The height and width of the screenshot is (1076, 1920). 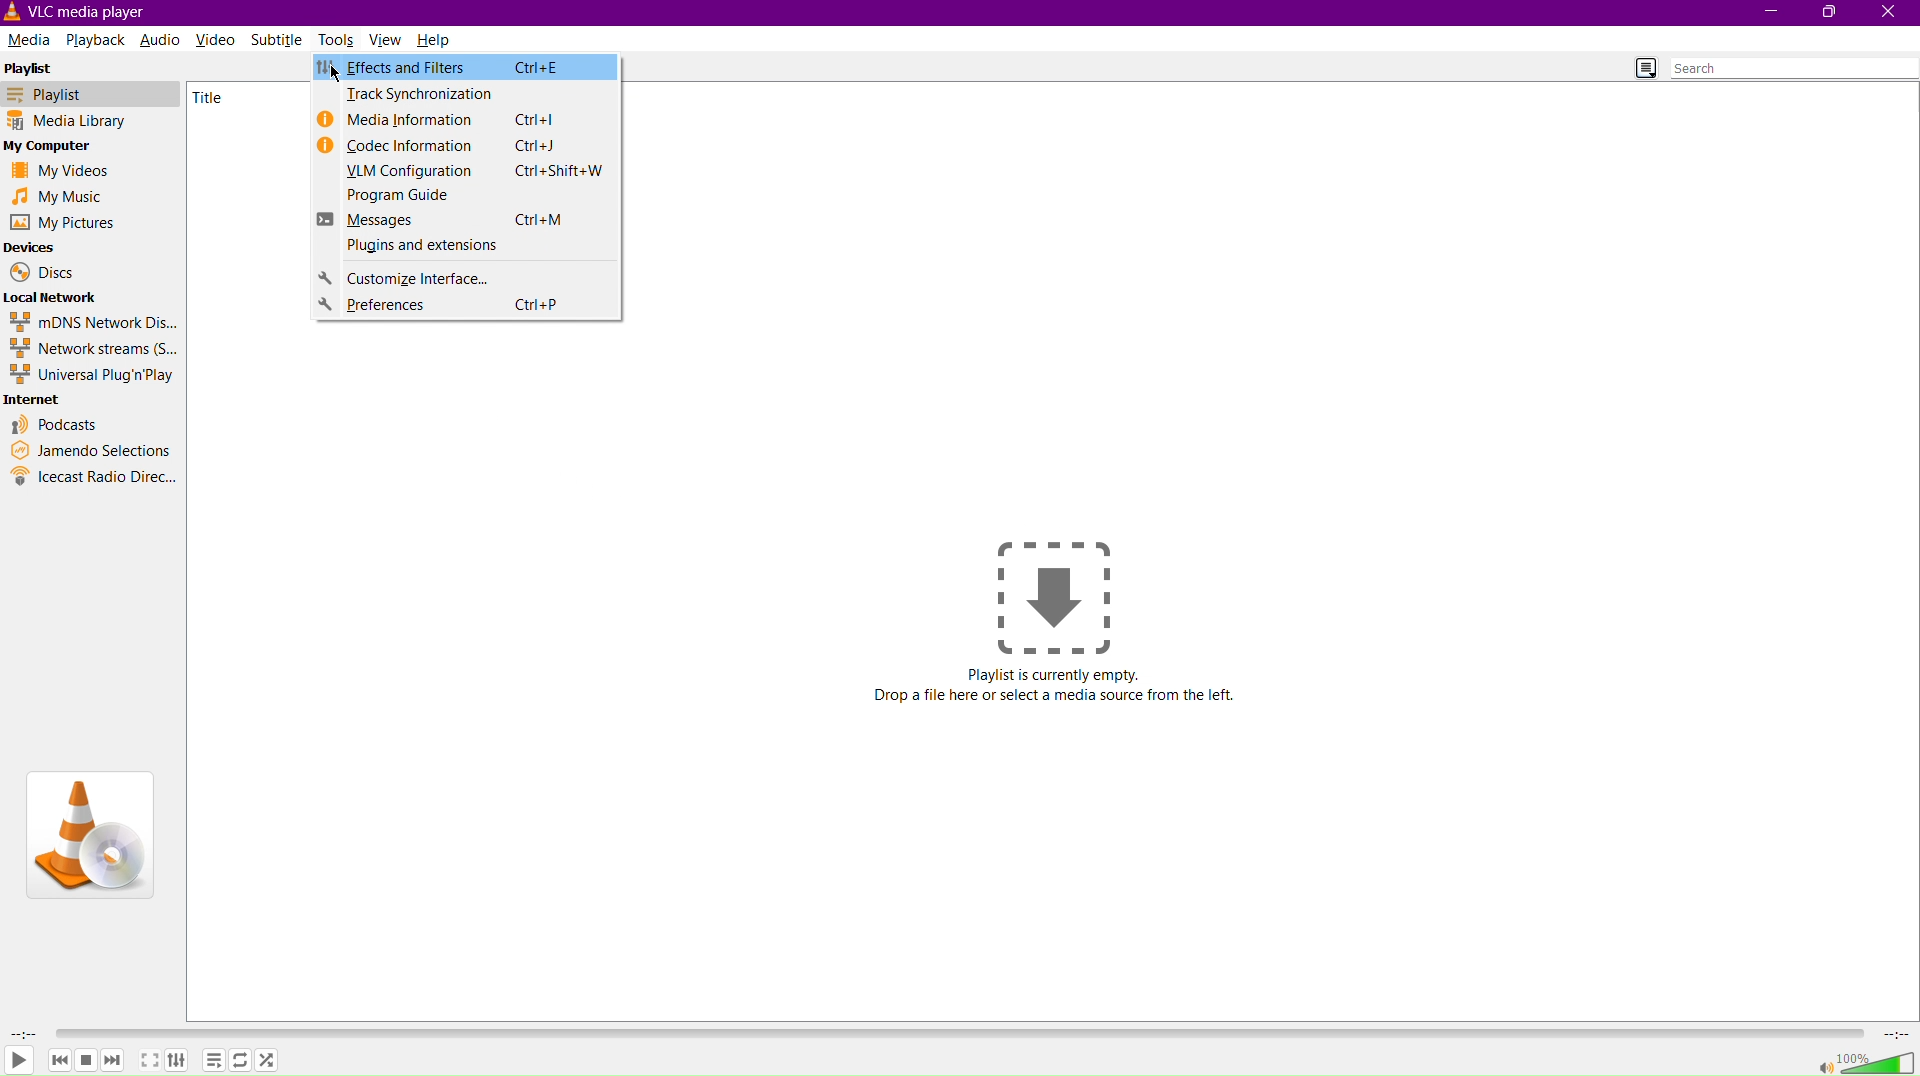 I want to click on Adjust, so click(x=179, y=1058).